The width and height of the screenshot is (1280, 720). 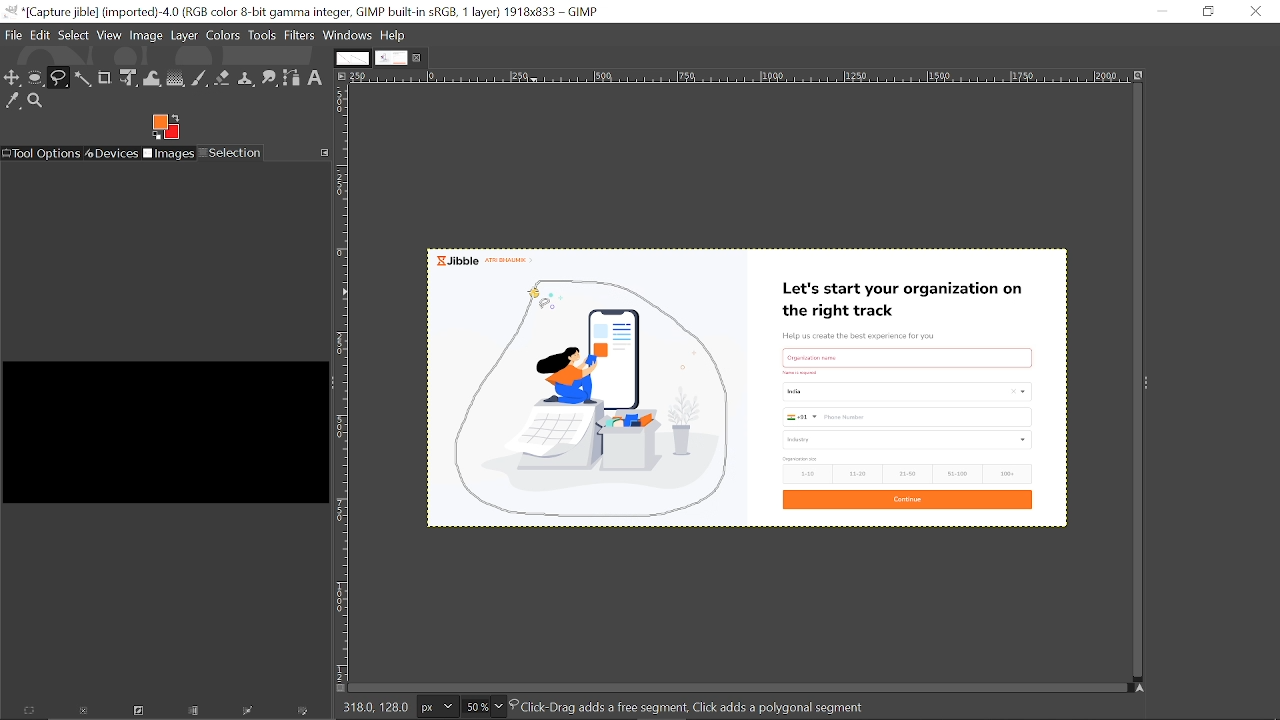 What do you see at coordinates (59, 78) in the screenshot?
I see `Free select tool` at bounding box center [59, 78].